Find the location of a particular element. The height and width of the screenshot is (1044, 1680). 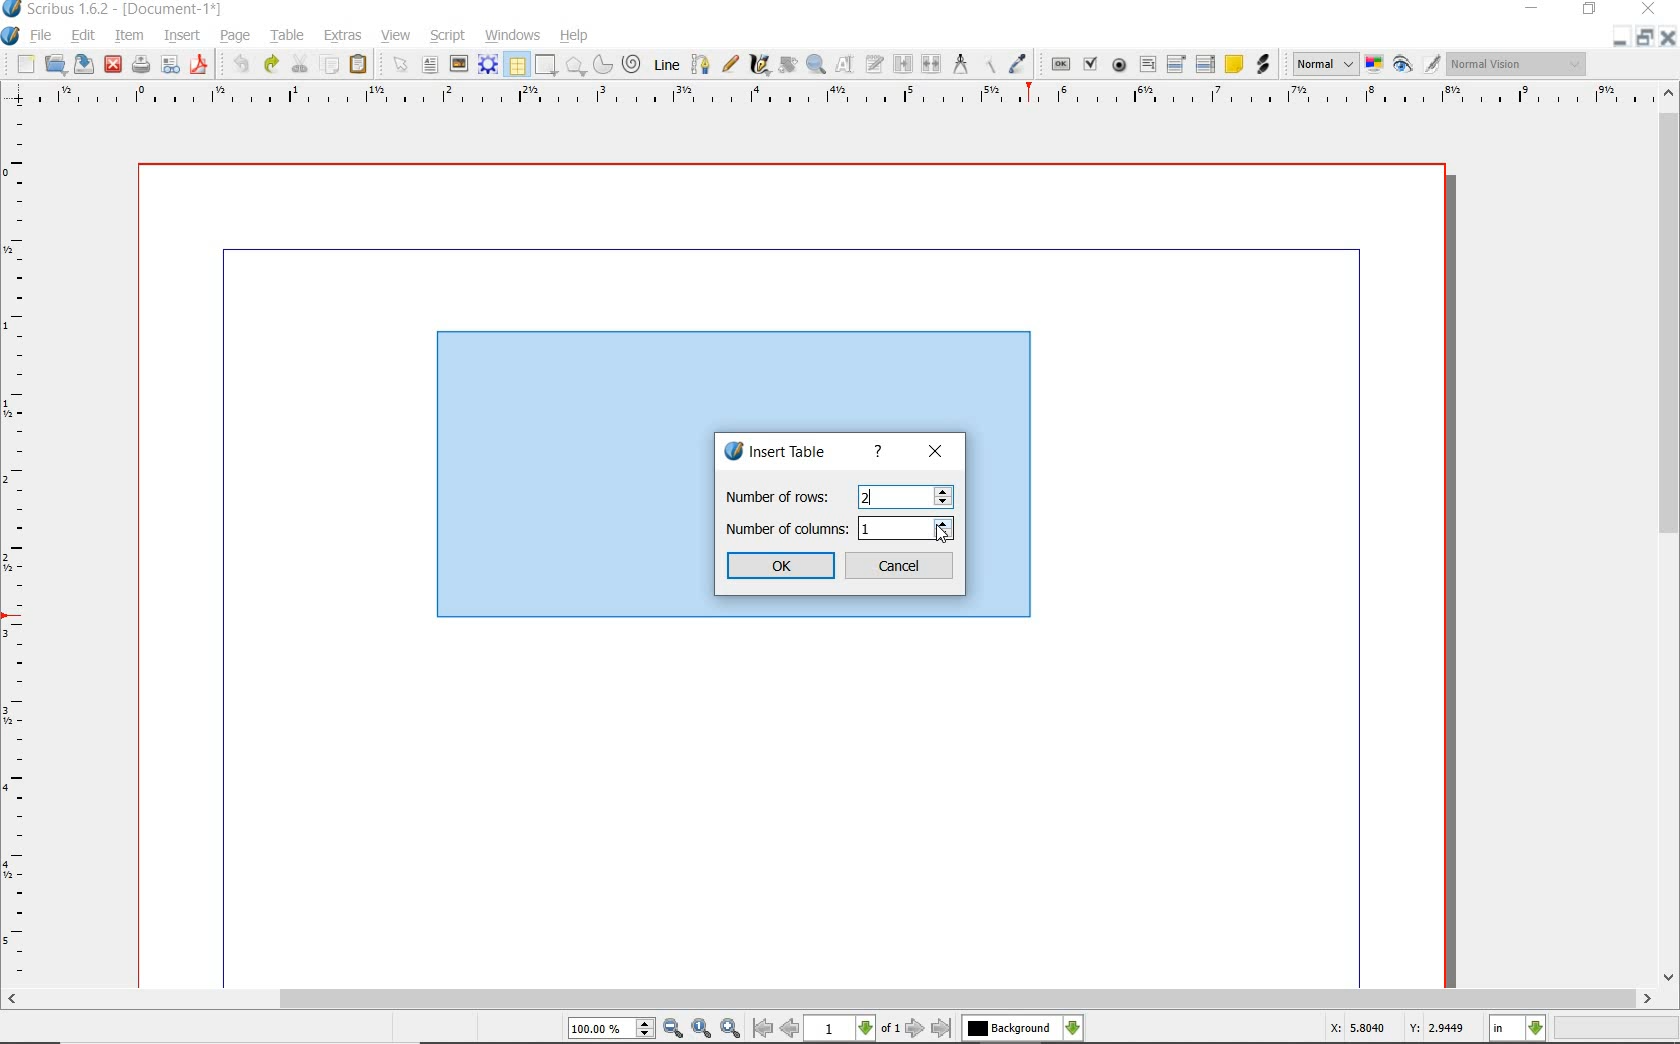

close is located at coordinates (112, 63).